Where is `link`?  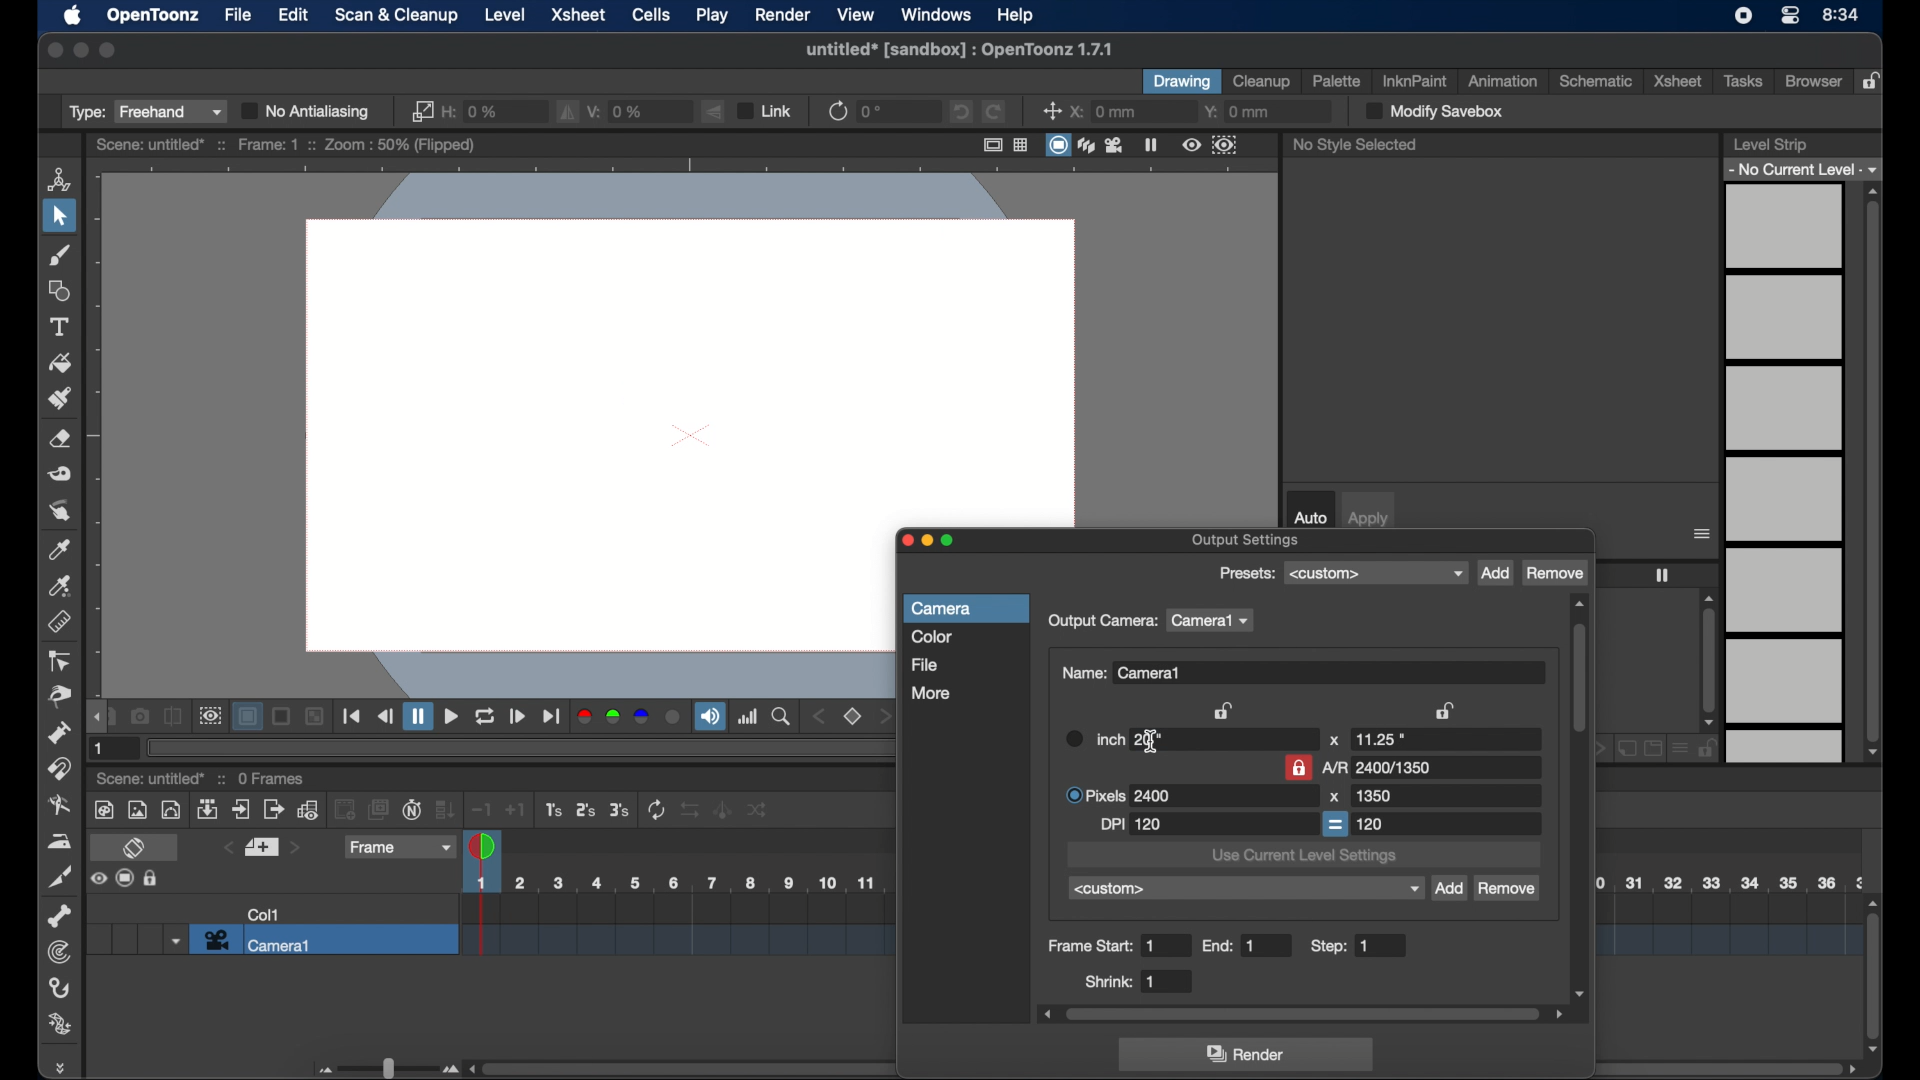
link is located at coordinates (764, 110).